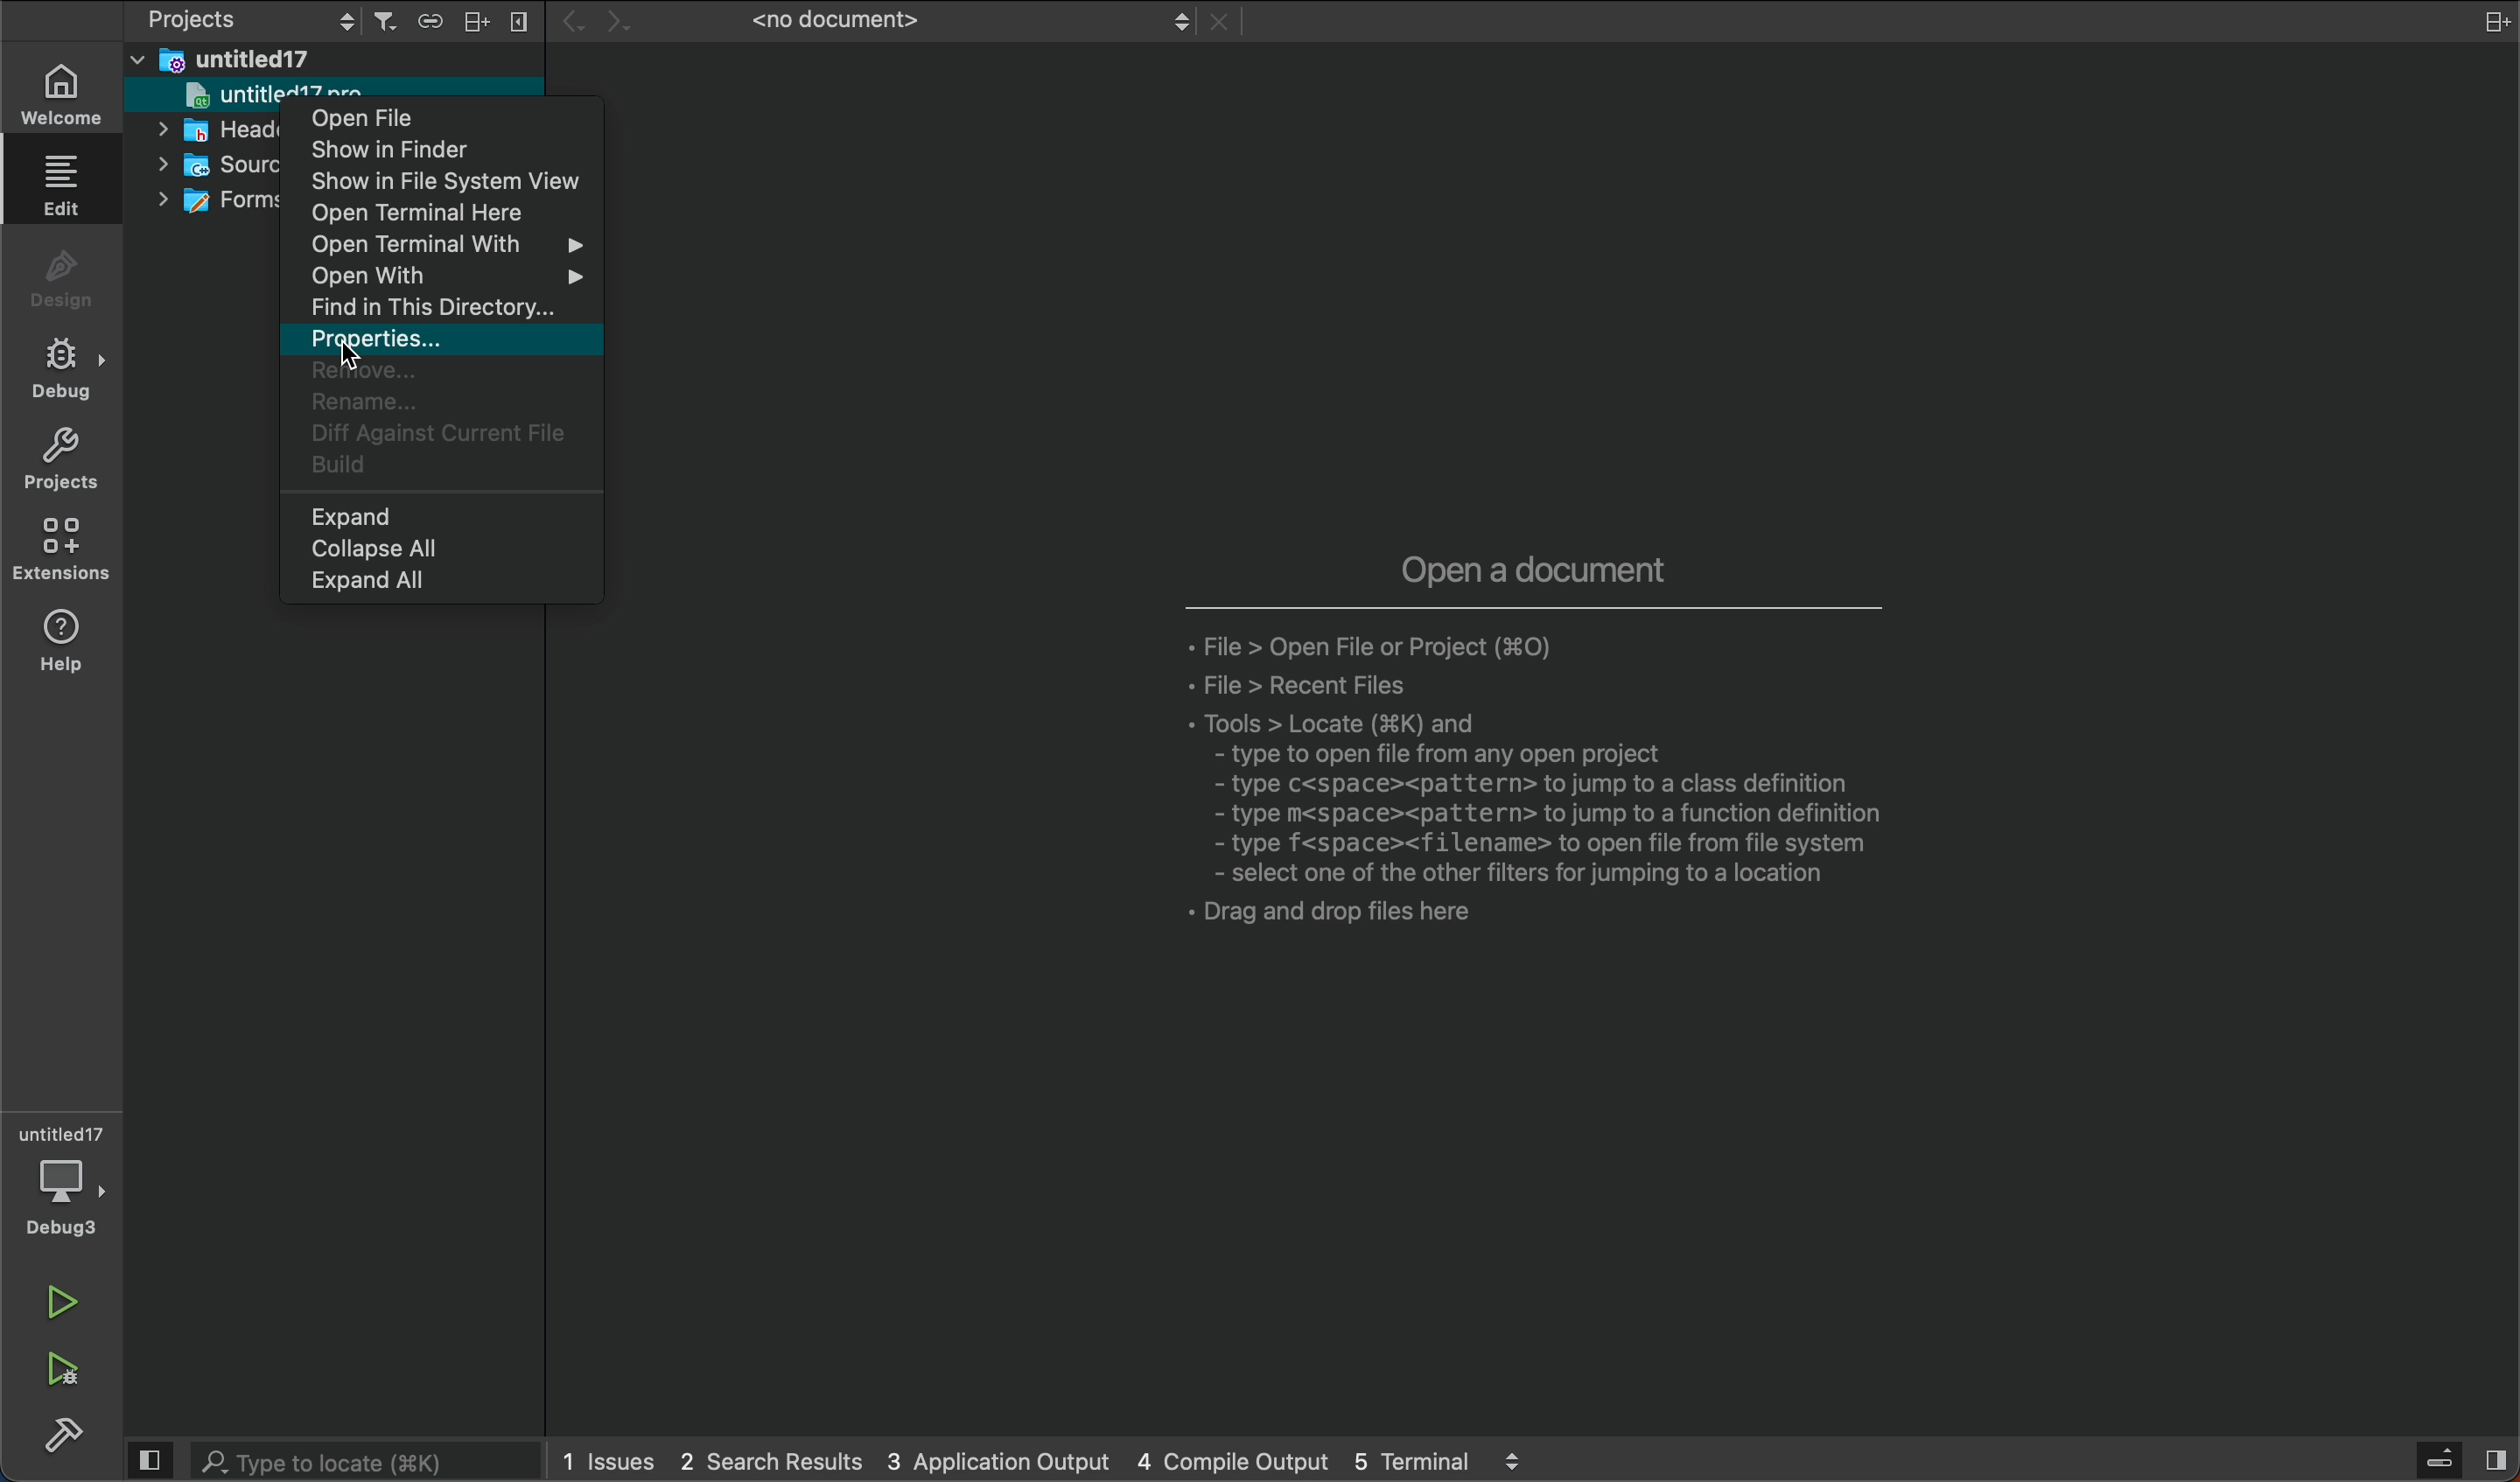  I want to click on file tab, so click(946, 23).